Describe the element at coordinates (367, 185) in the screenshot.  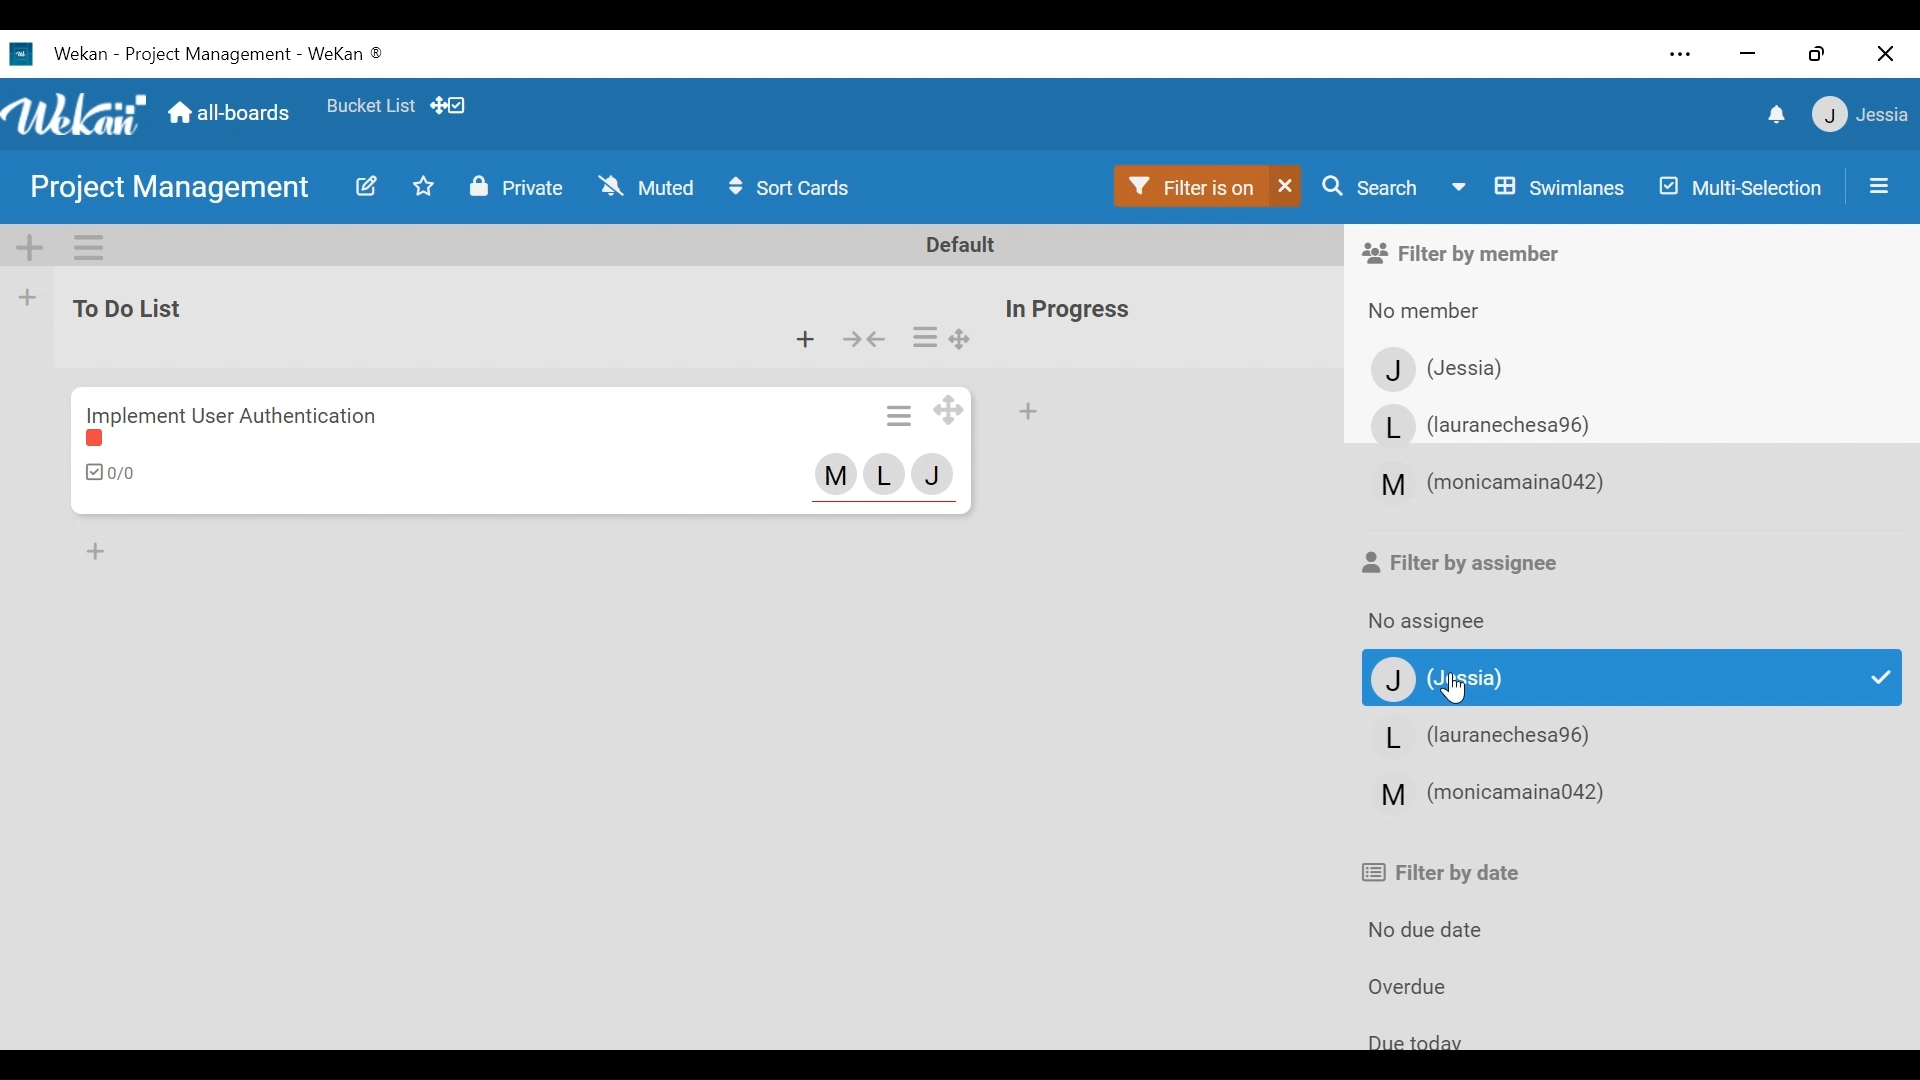
I see `Edit` at that location.